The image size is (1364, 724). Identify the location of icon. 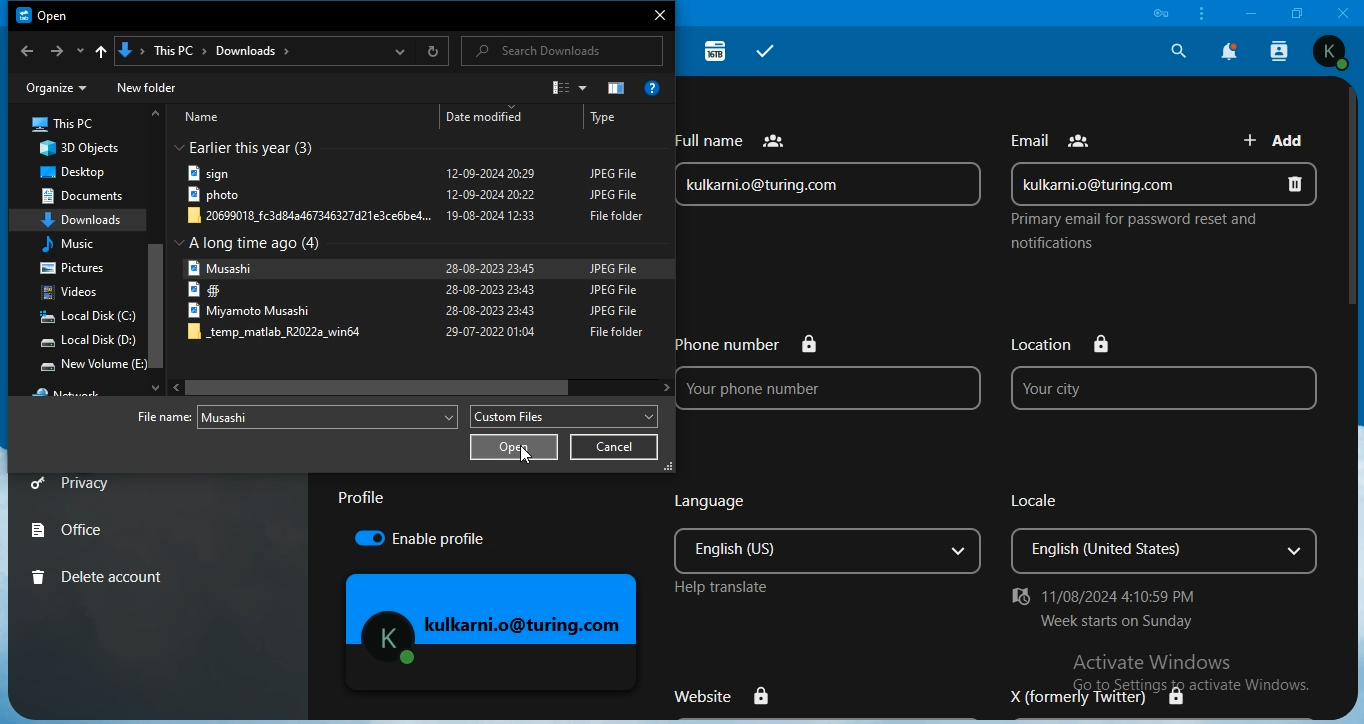
(567, 88).